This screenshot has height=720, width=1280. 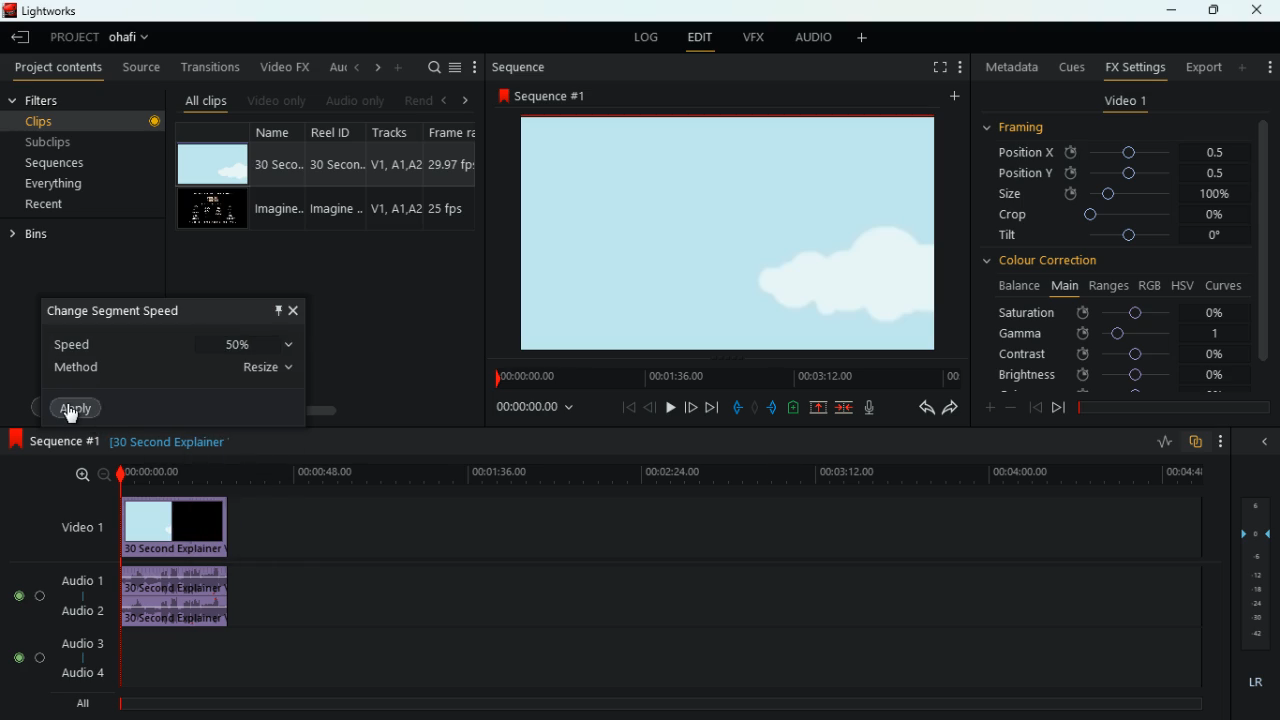 What do you see at coordinates (42, 101) in the screenshot?
I see `filters` at bounding box center [42, 101].